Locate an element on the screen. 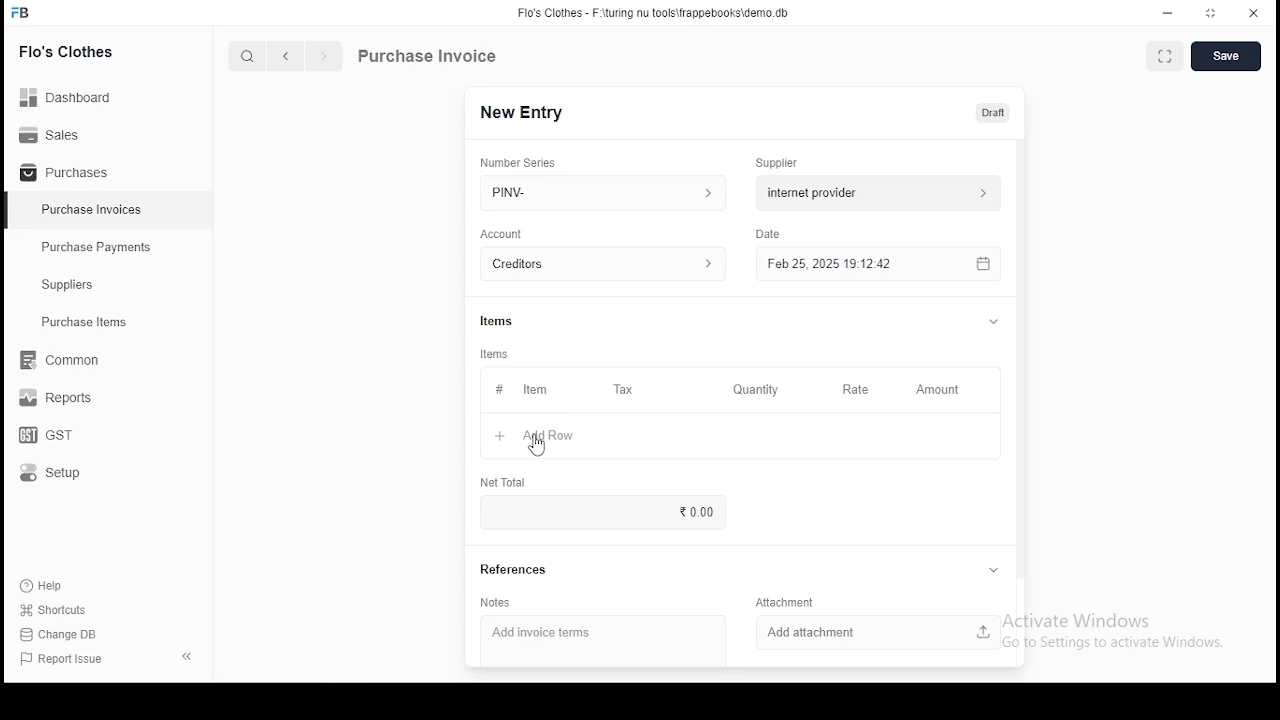  gst is located at coordinates (46, 437).